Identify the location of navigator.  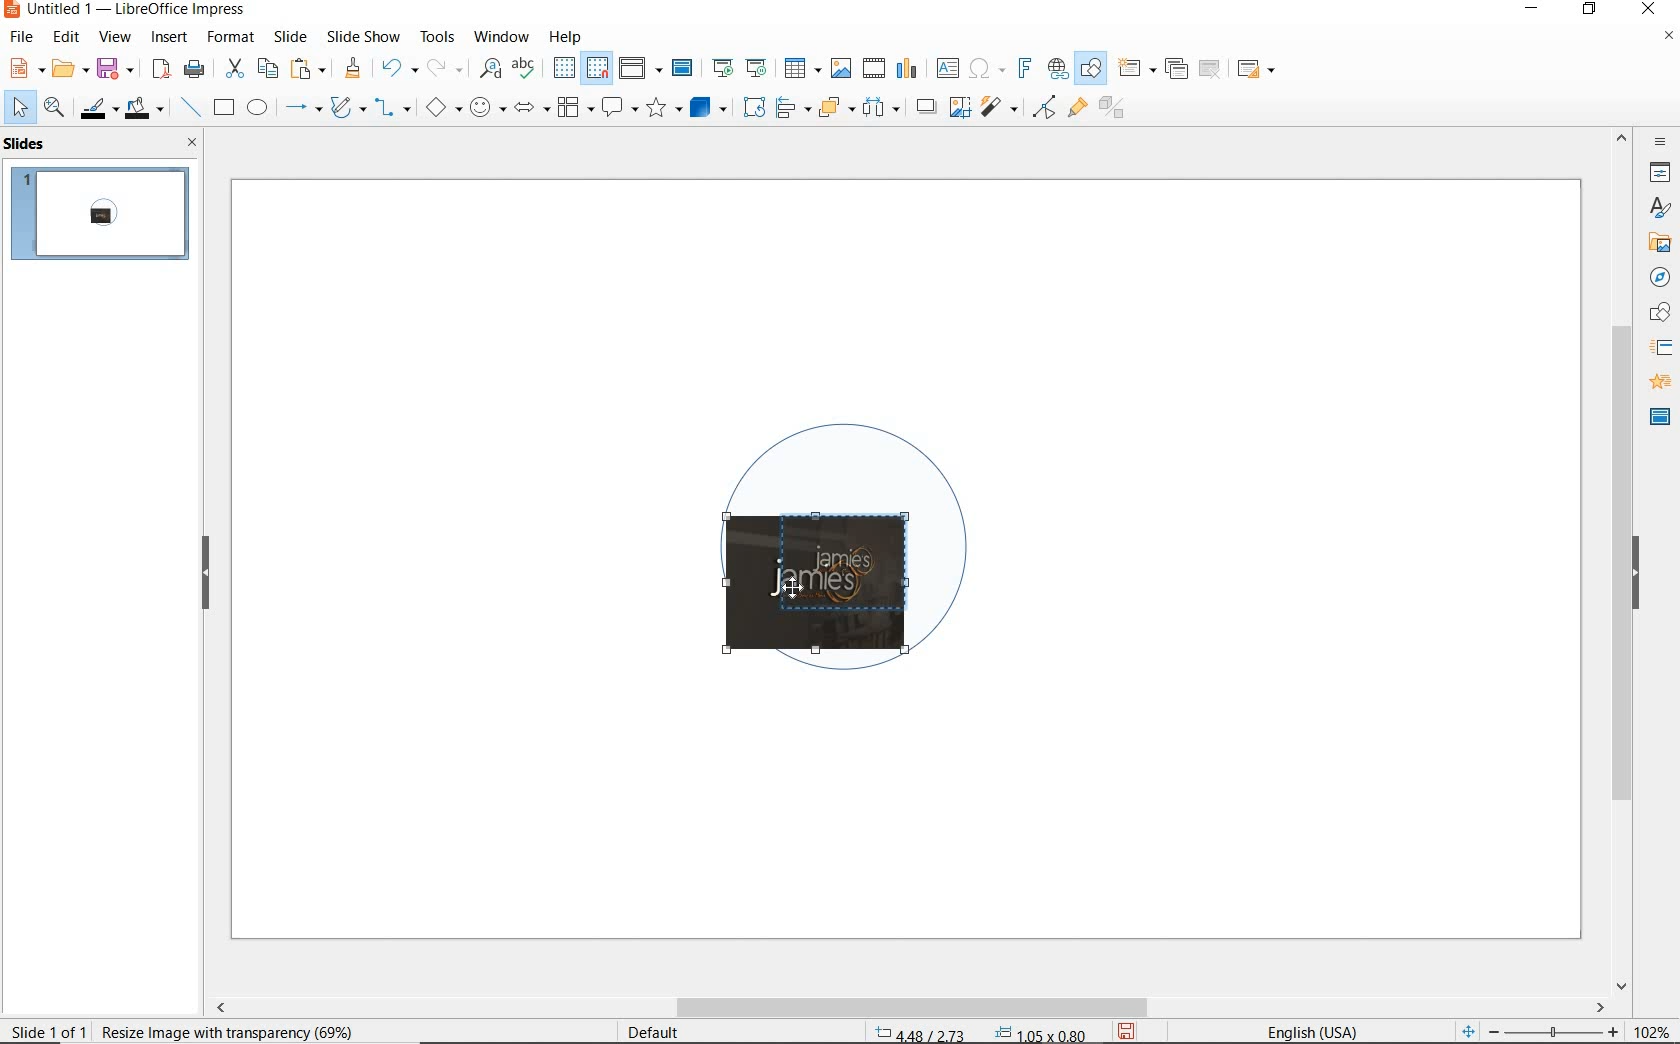
(1658, 276).